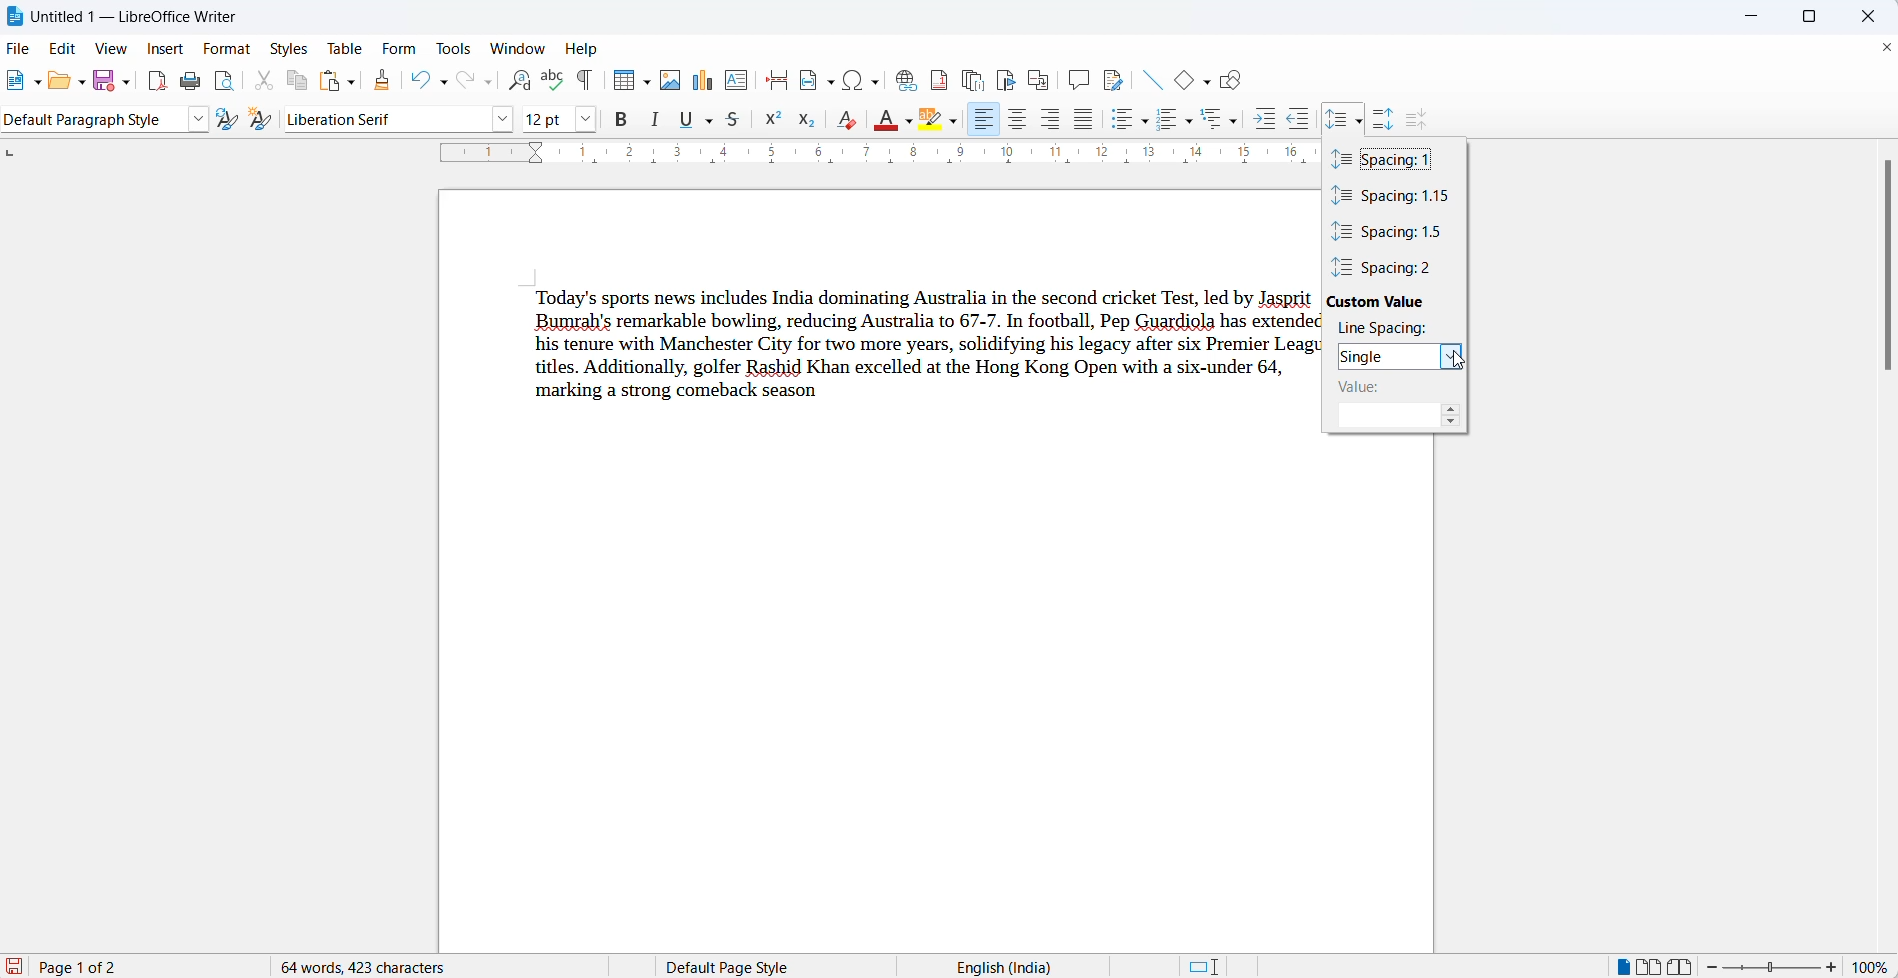  I want to click on decrease paragraph spacing, so click(1418, 119).